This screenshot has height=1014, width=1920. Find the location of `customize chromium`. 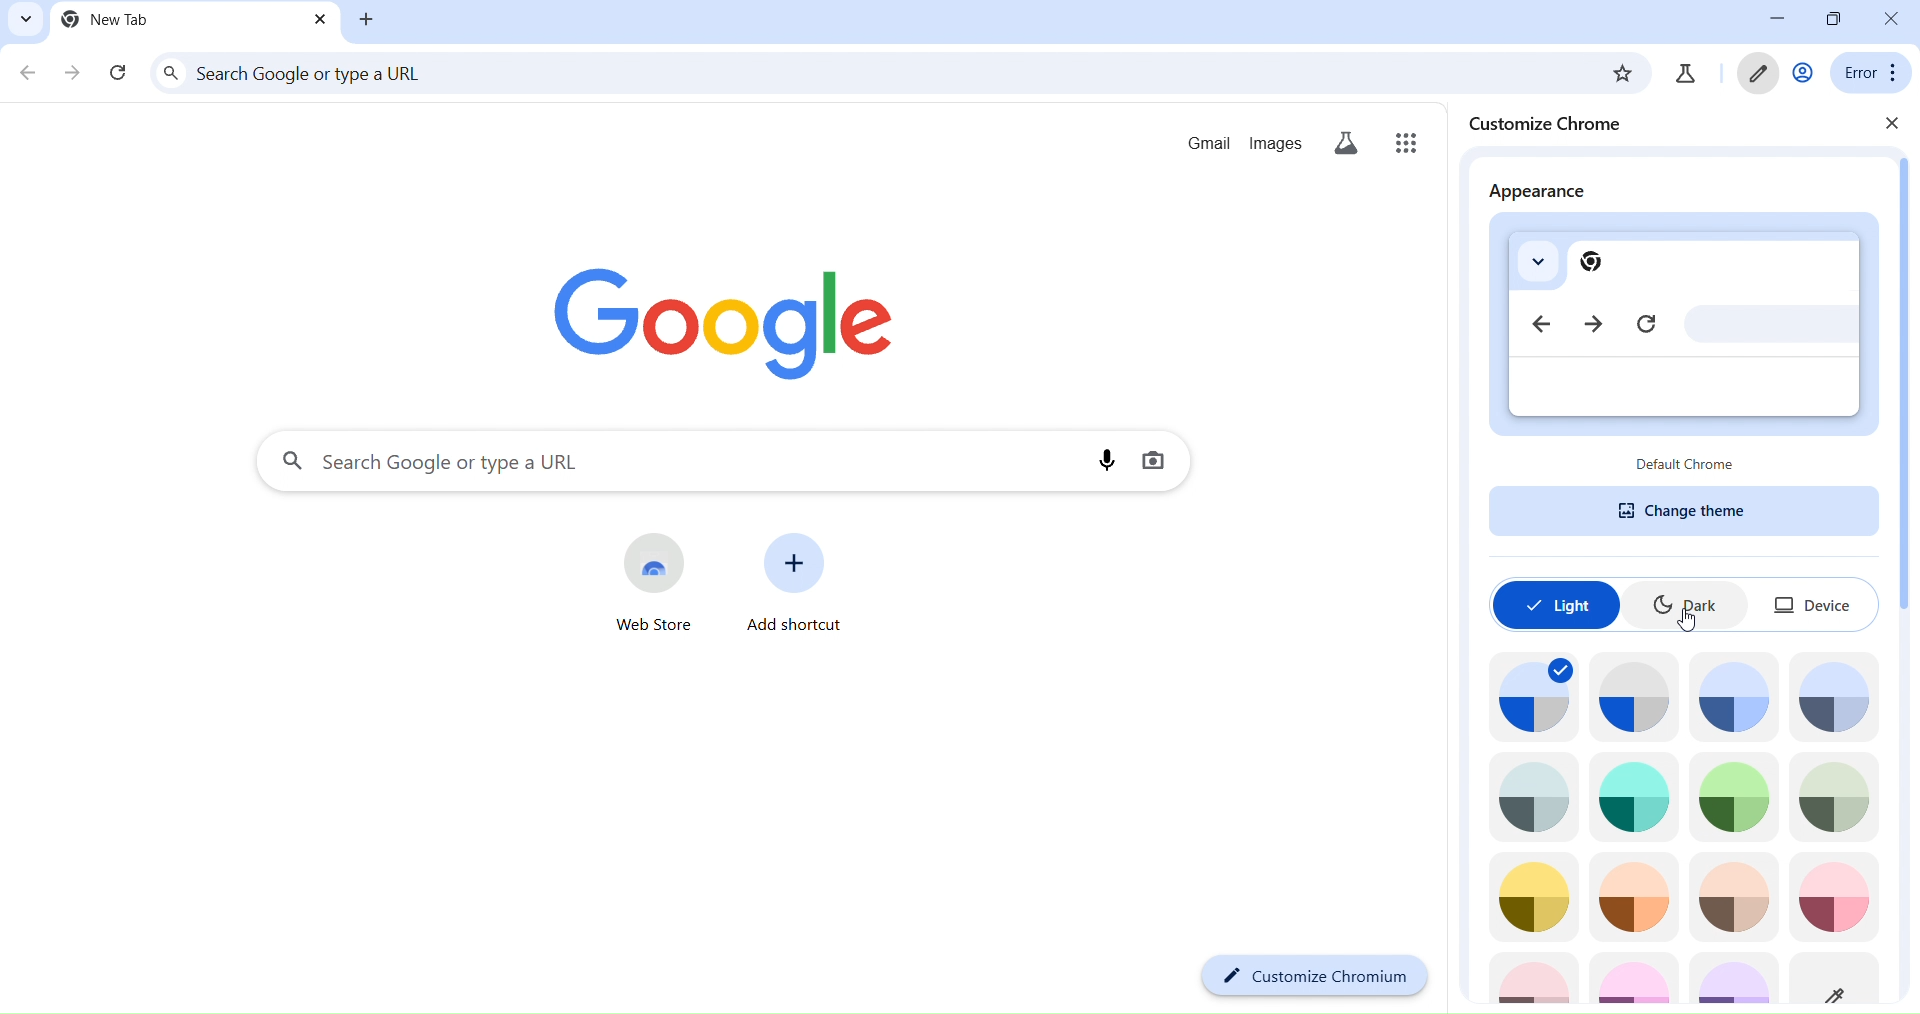

customize chromium is located at coordinates (1316, 976).